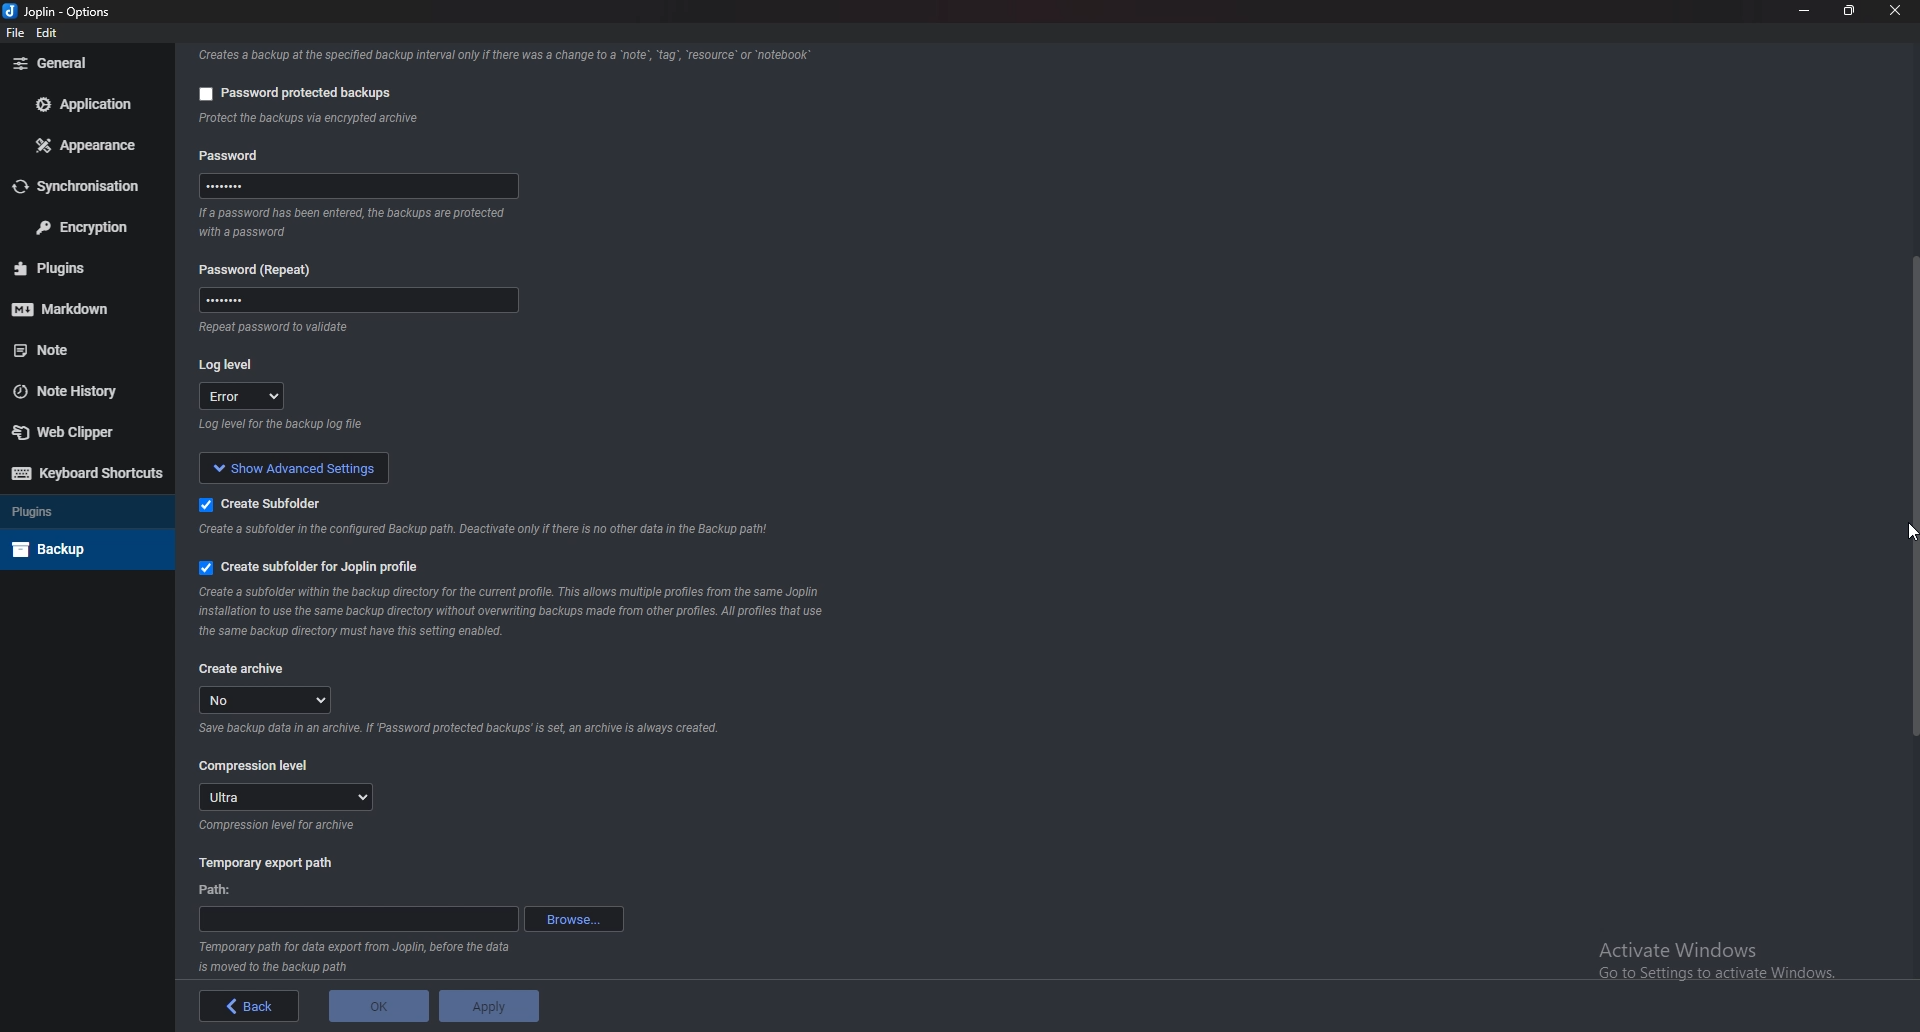  What do you see at coordinates (234, 363) in the screenshot?
I see `log level` at bounding box center [234, 363].